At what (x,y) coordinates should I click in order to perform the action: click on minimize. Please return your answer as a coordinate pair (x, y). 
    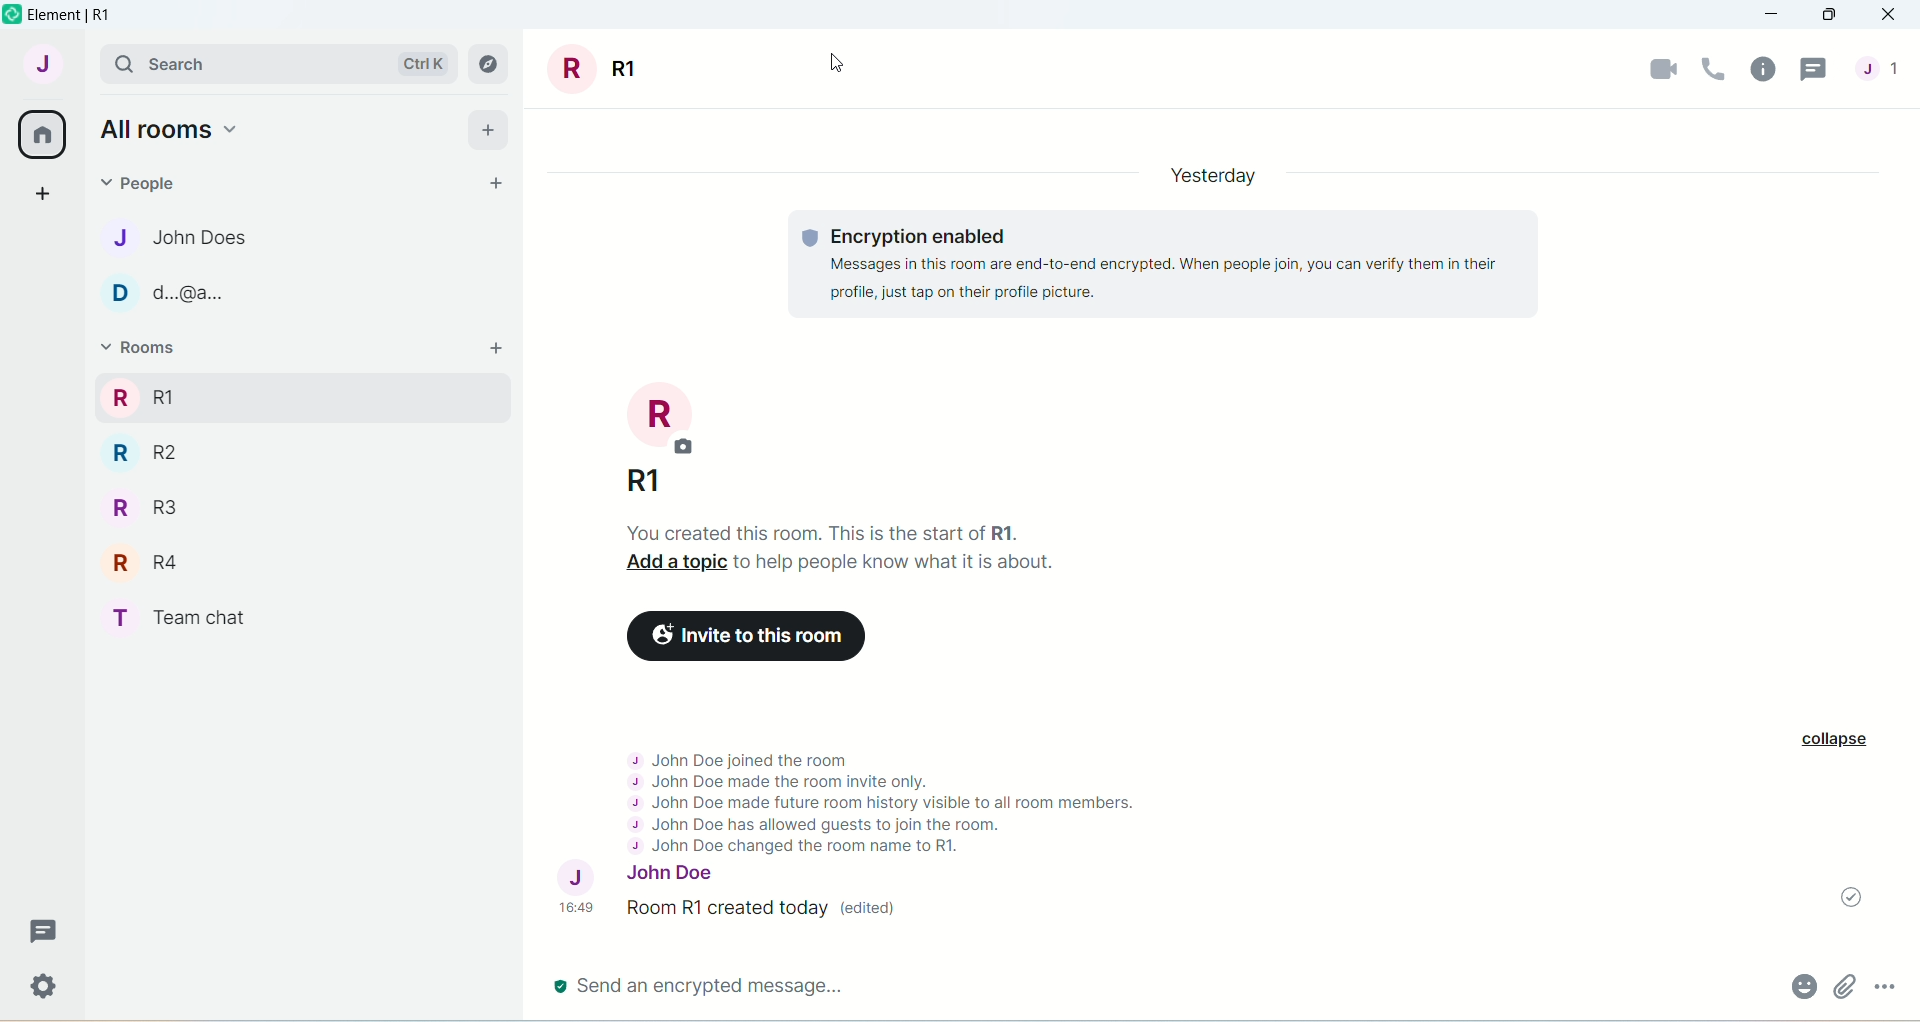
    Looking at the image, I should click on (1775, 15).